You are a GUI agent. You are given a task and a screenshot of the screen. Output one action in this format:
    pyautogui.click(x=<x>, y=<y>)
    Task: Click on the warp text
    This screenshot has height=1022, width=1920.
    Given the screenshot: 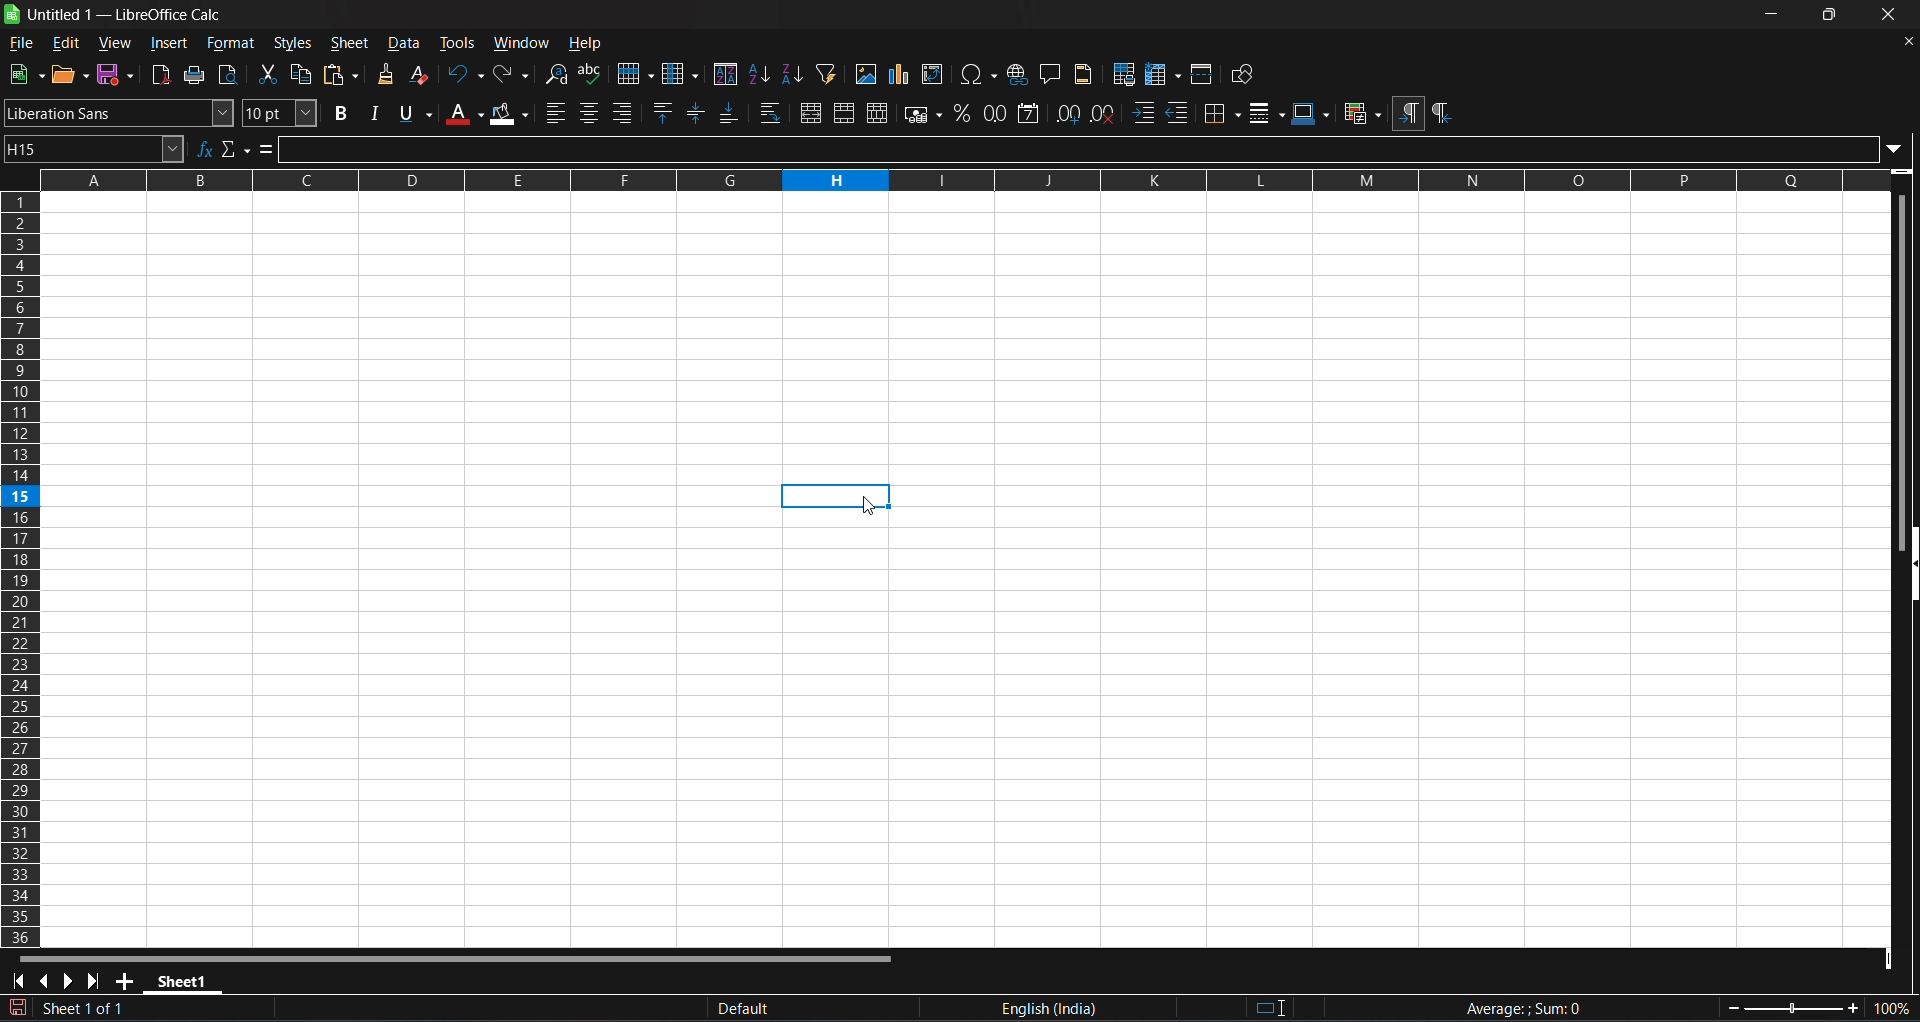 What is the action you would take?
    pyautogui.click(x=772, y=114)
    